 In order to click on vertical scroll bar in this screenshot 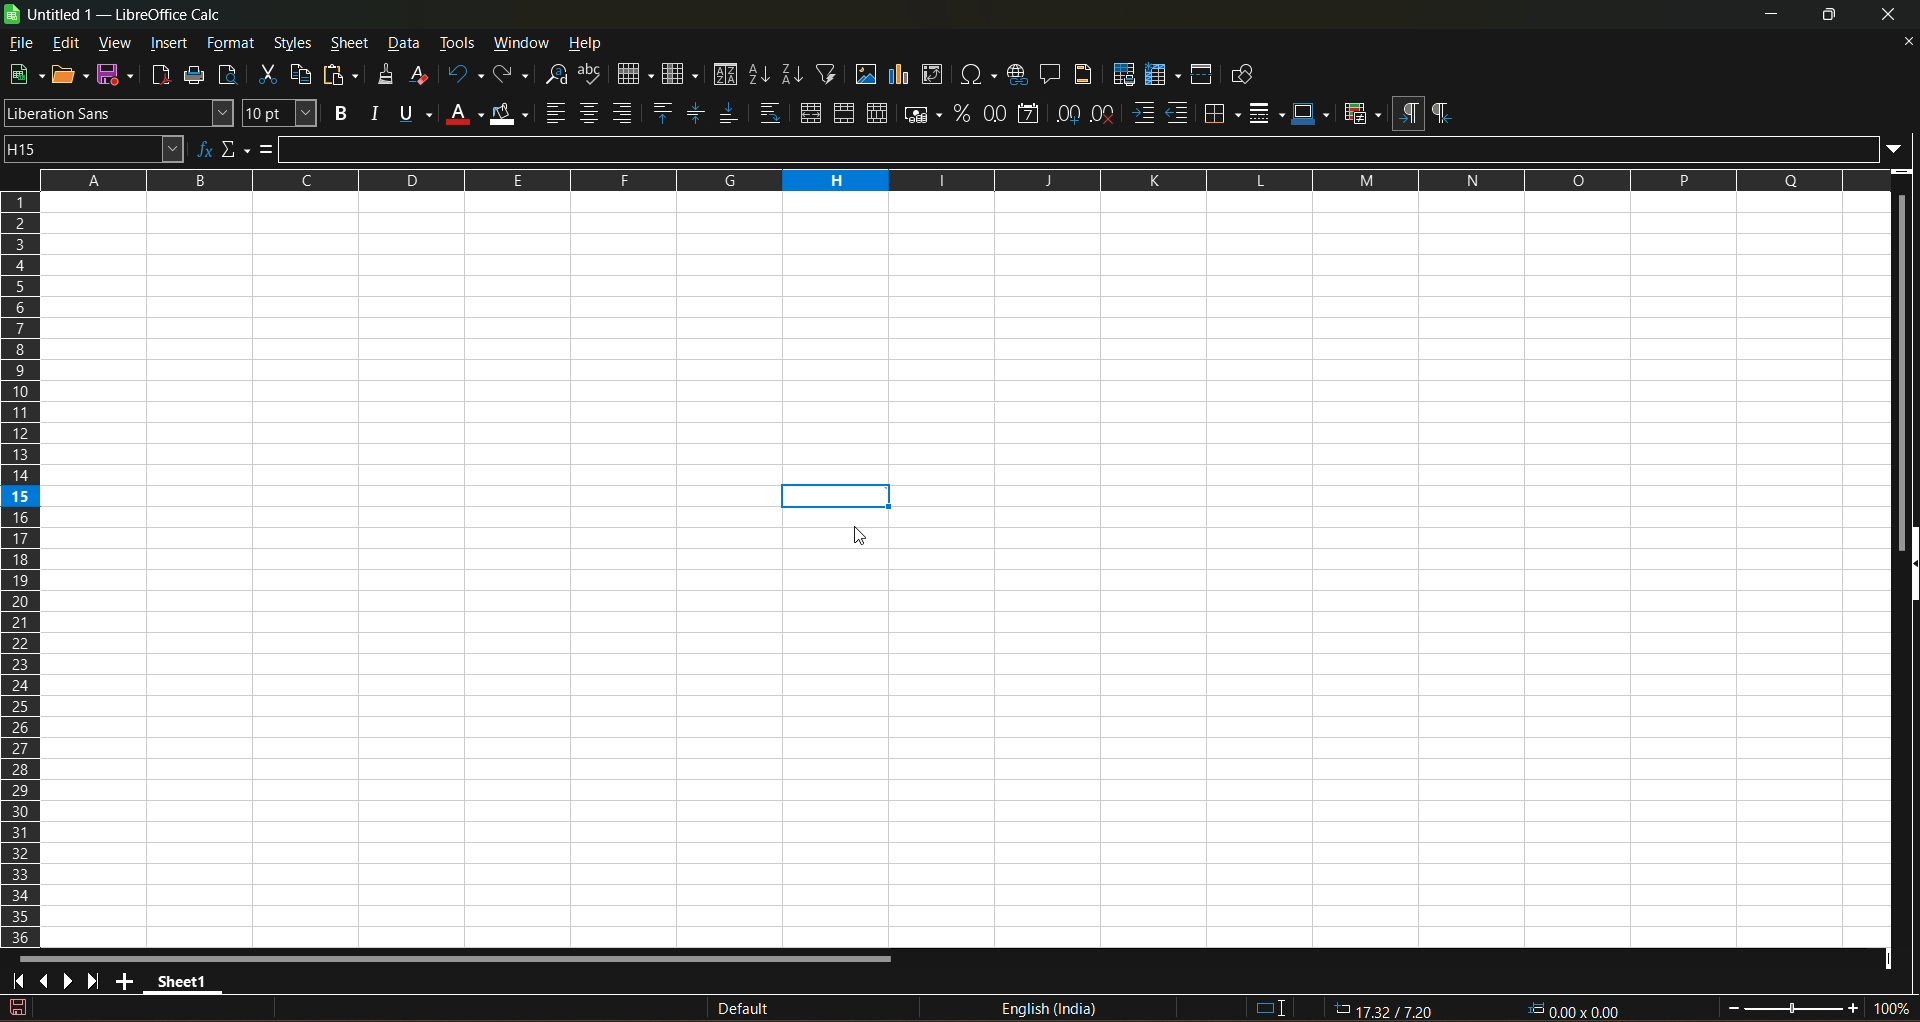, I will do `click(1898, 358)`.